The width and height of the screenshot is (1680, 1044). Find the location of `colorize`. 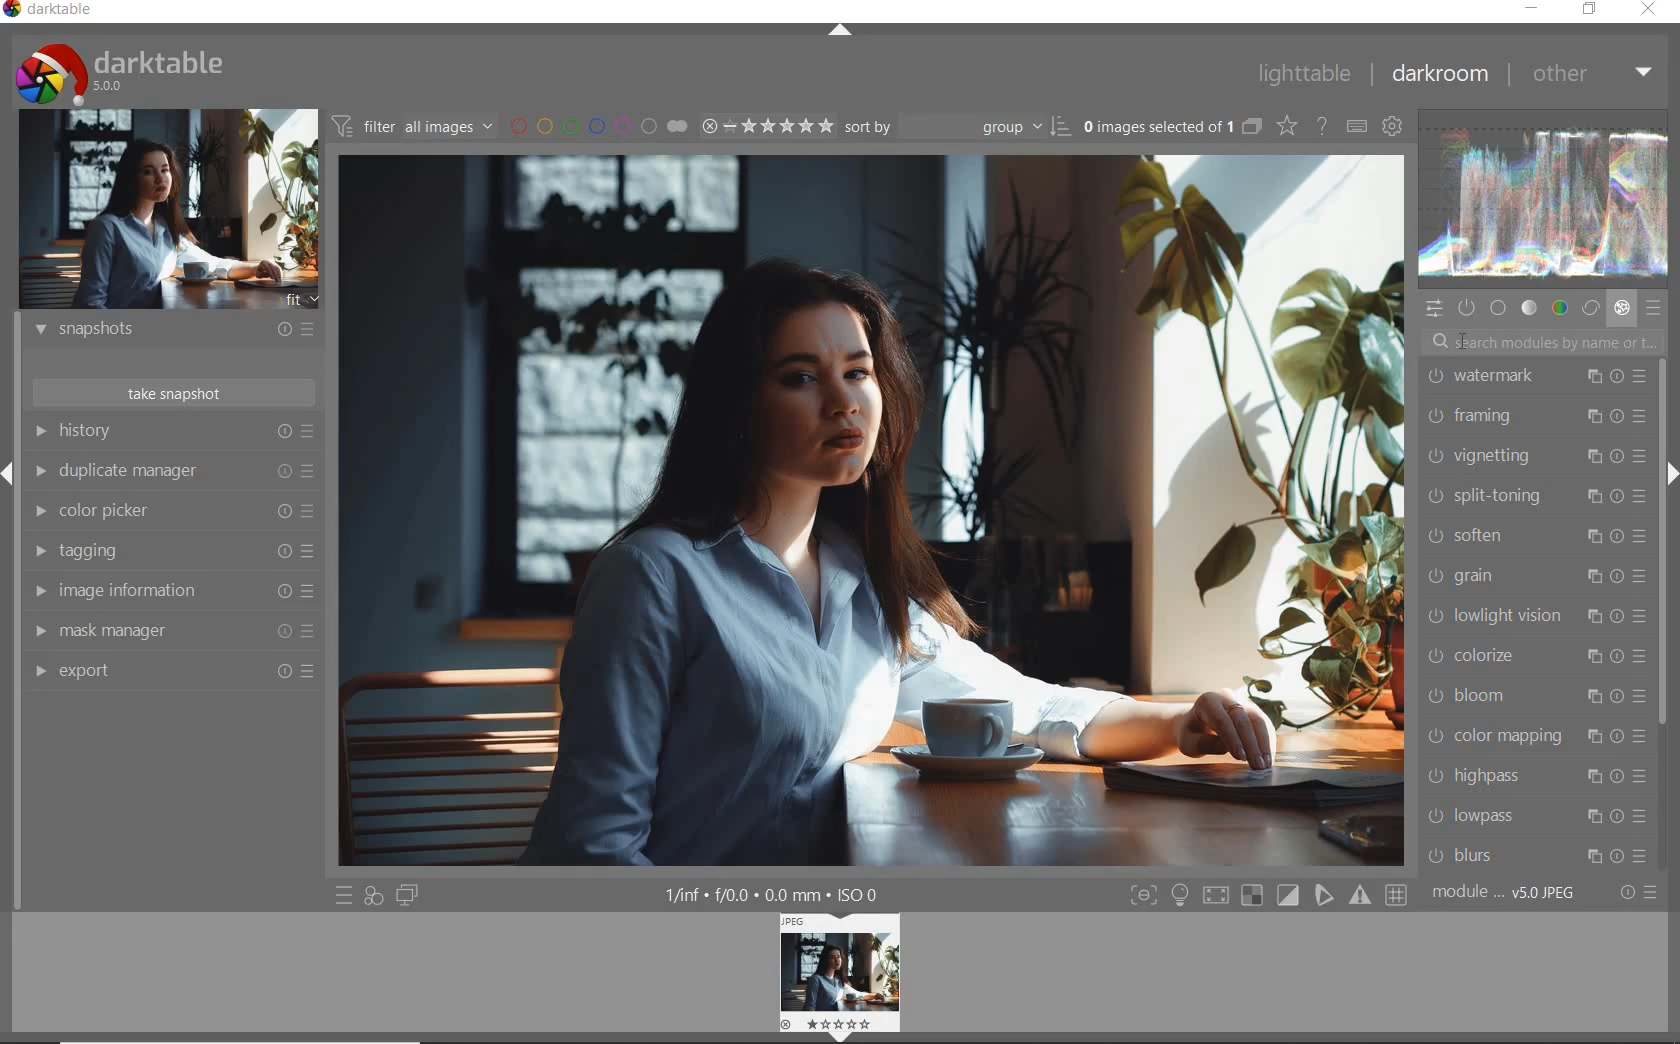

colorize is located at coordinates (1536, 655).